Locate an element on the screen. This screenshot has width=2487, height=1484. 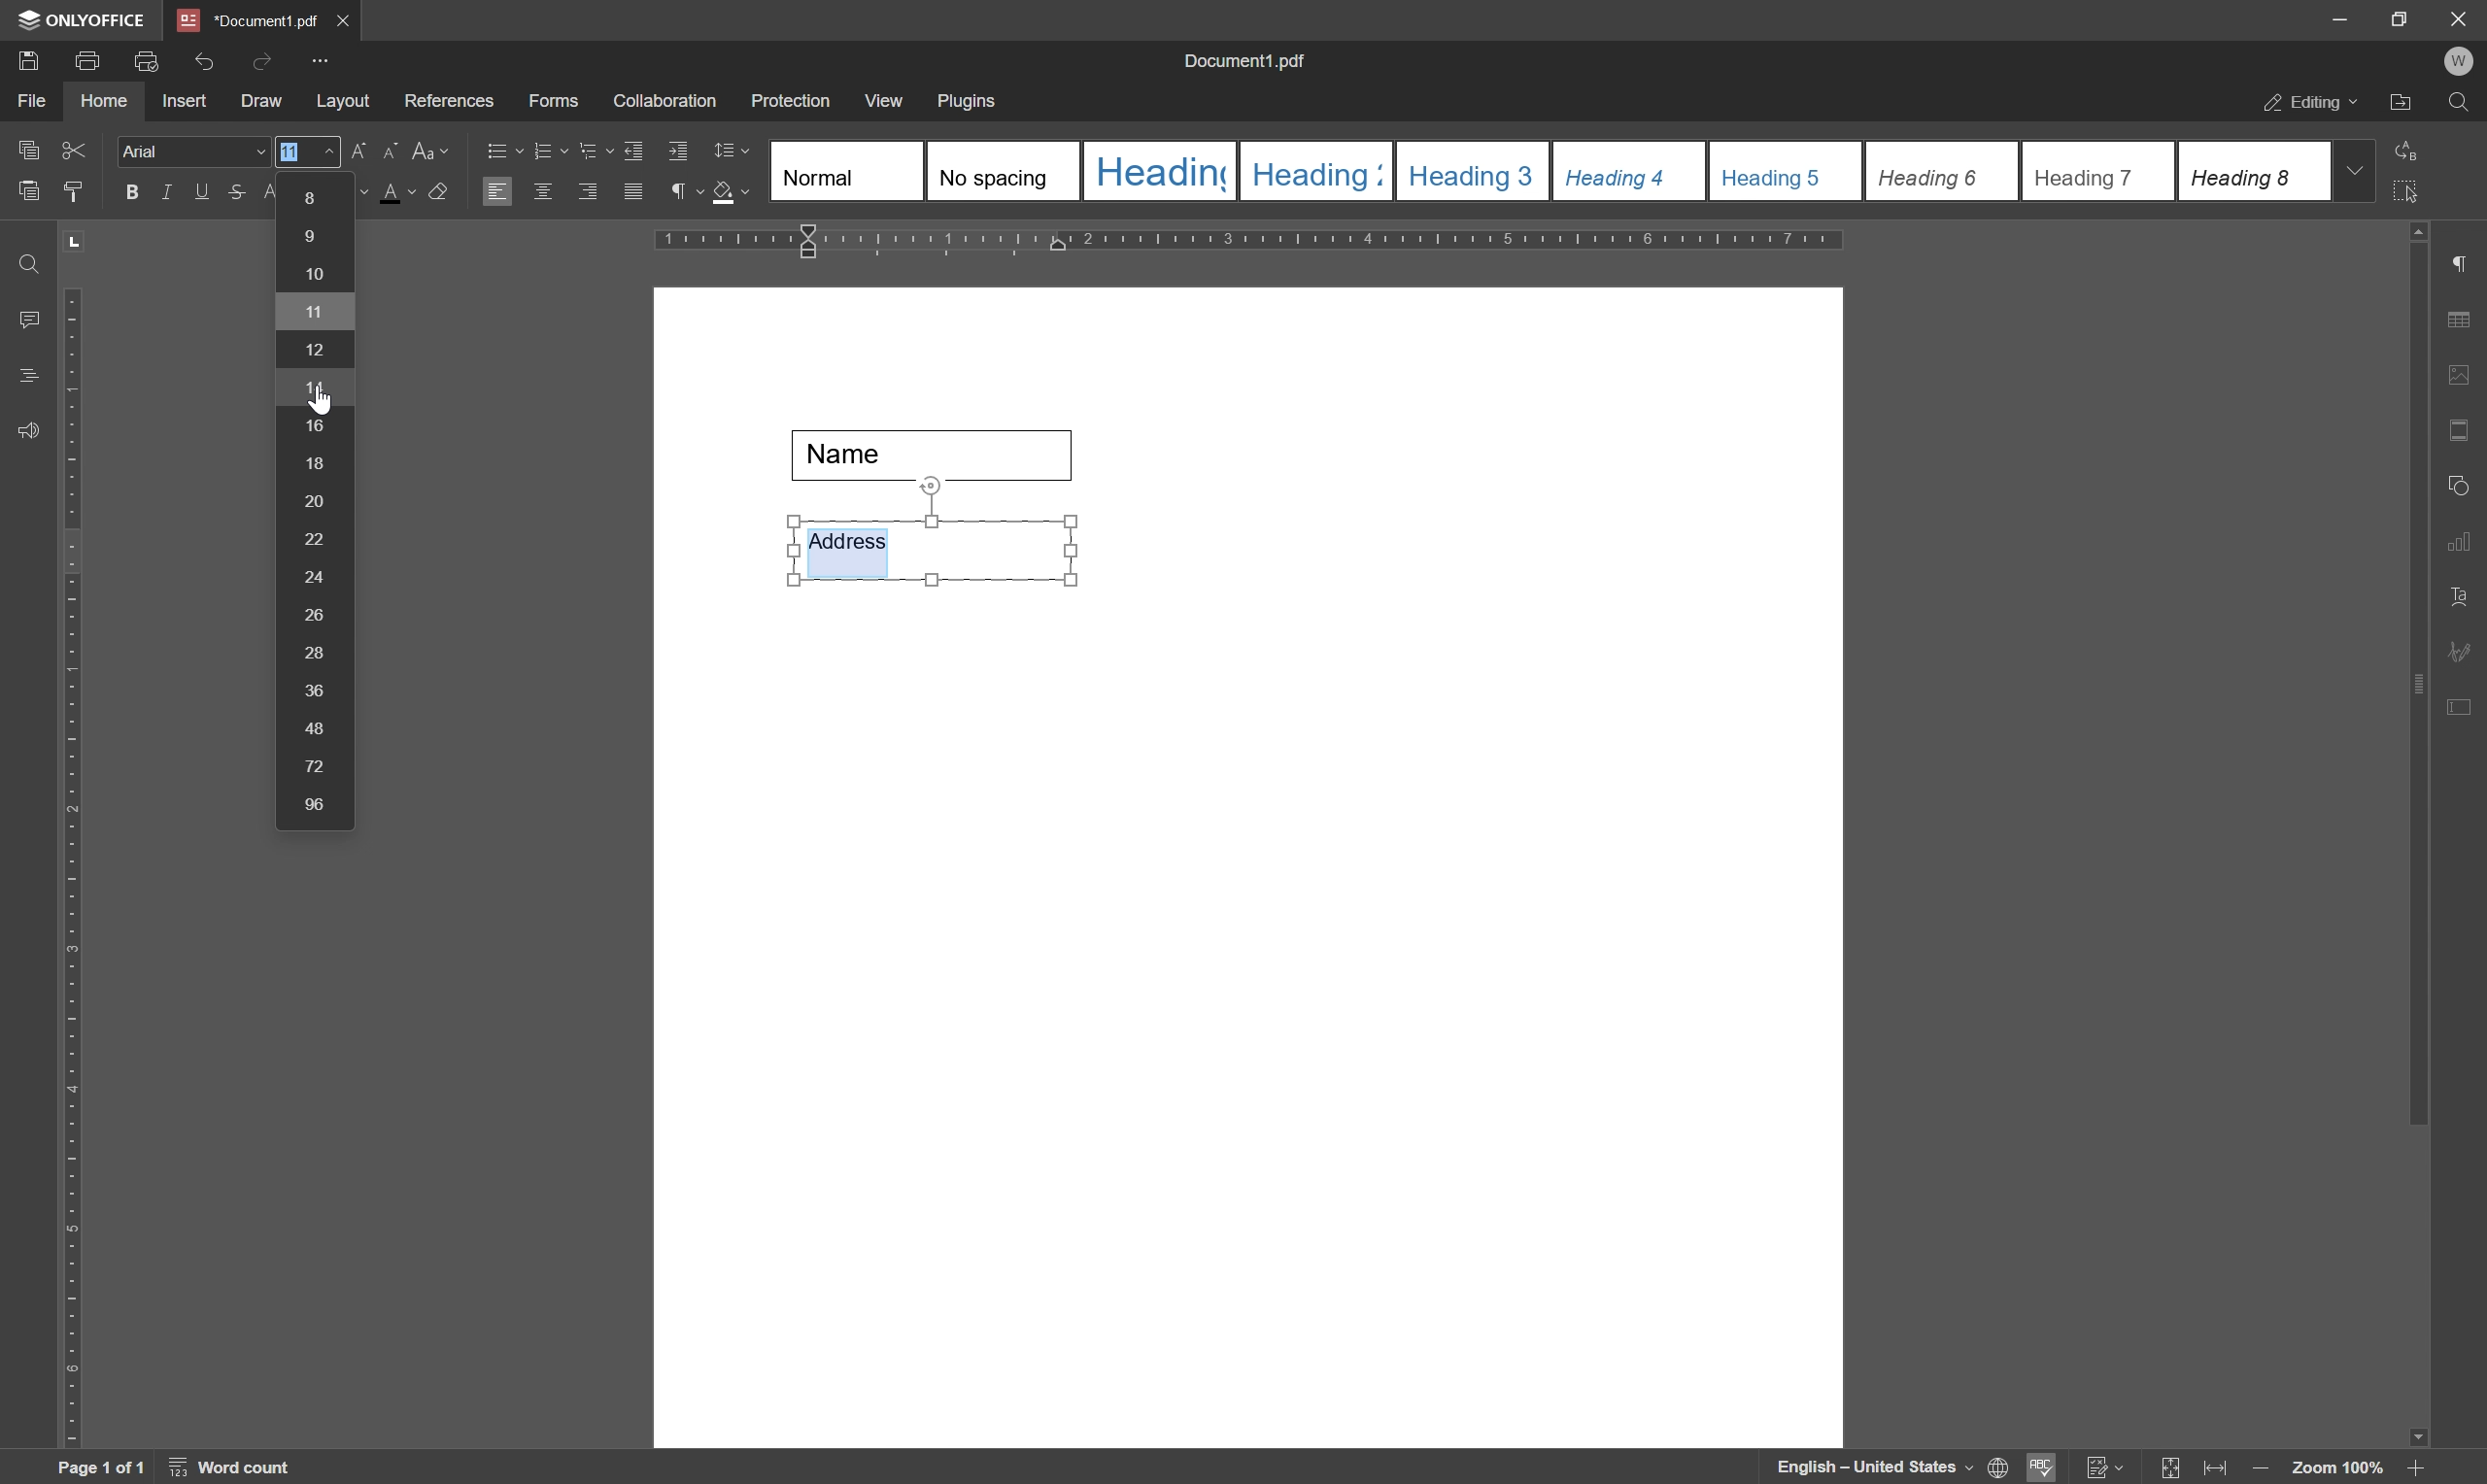
W is located at coordinates (2462, 61).